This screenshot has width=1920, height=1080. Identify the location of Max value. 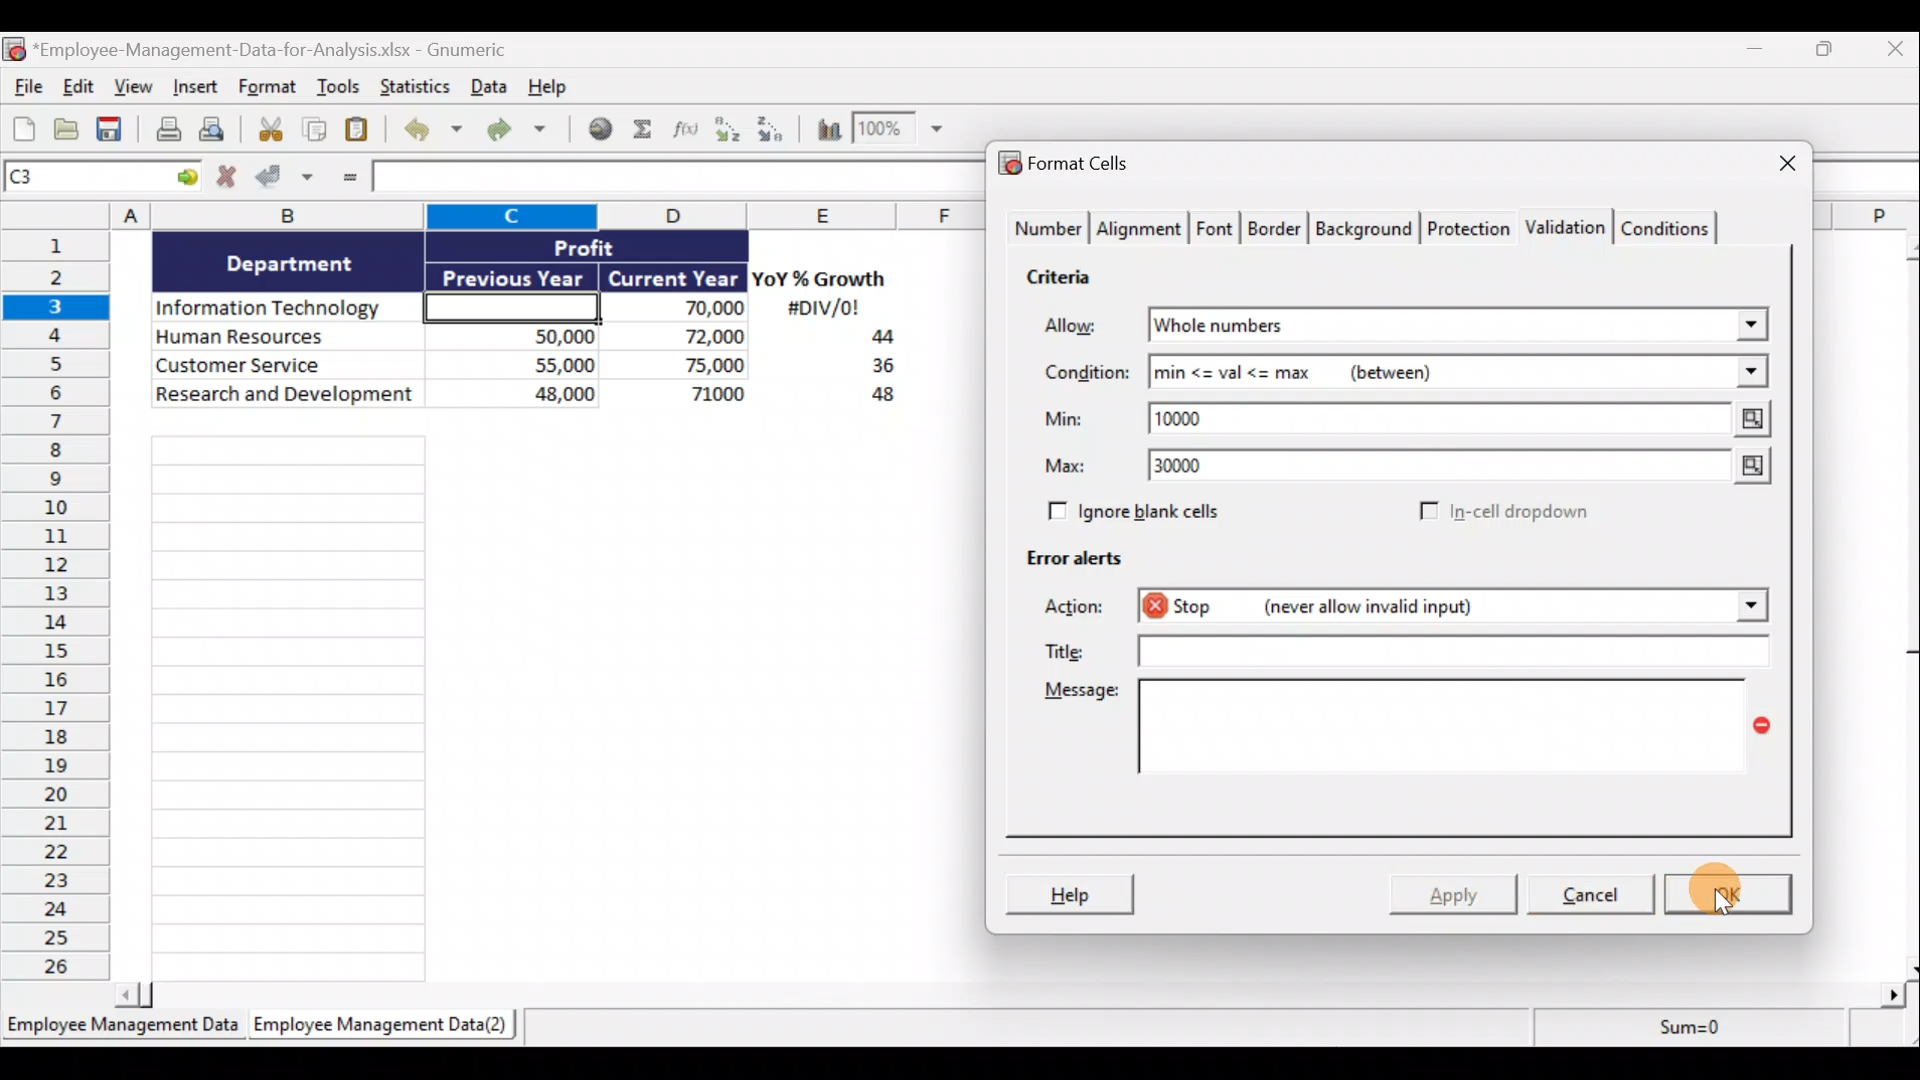
(1741, 468).